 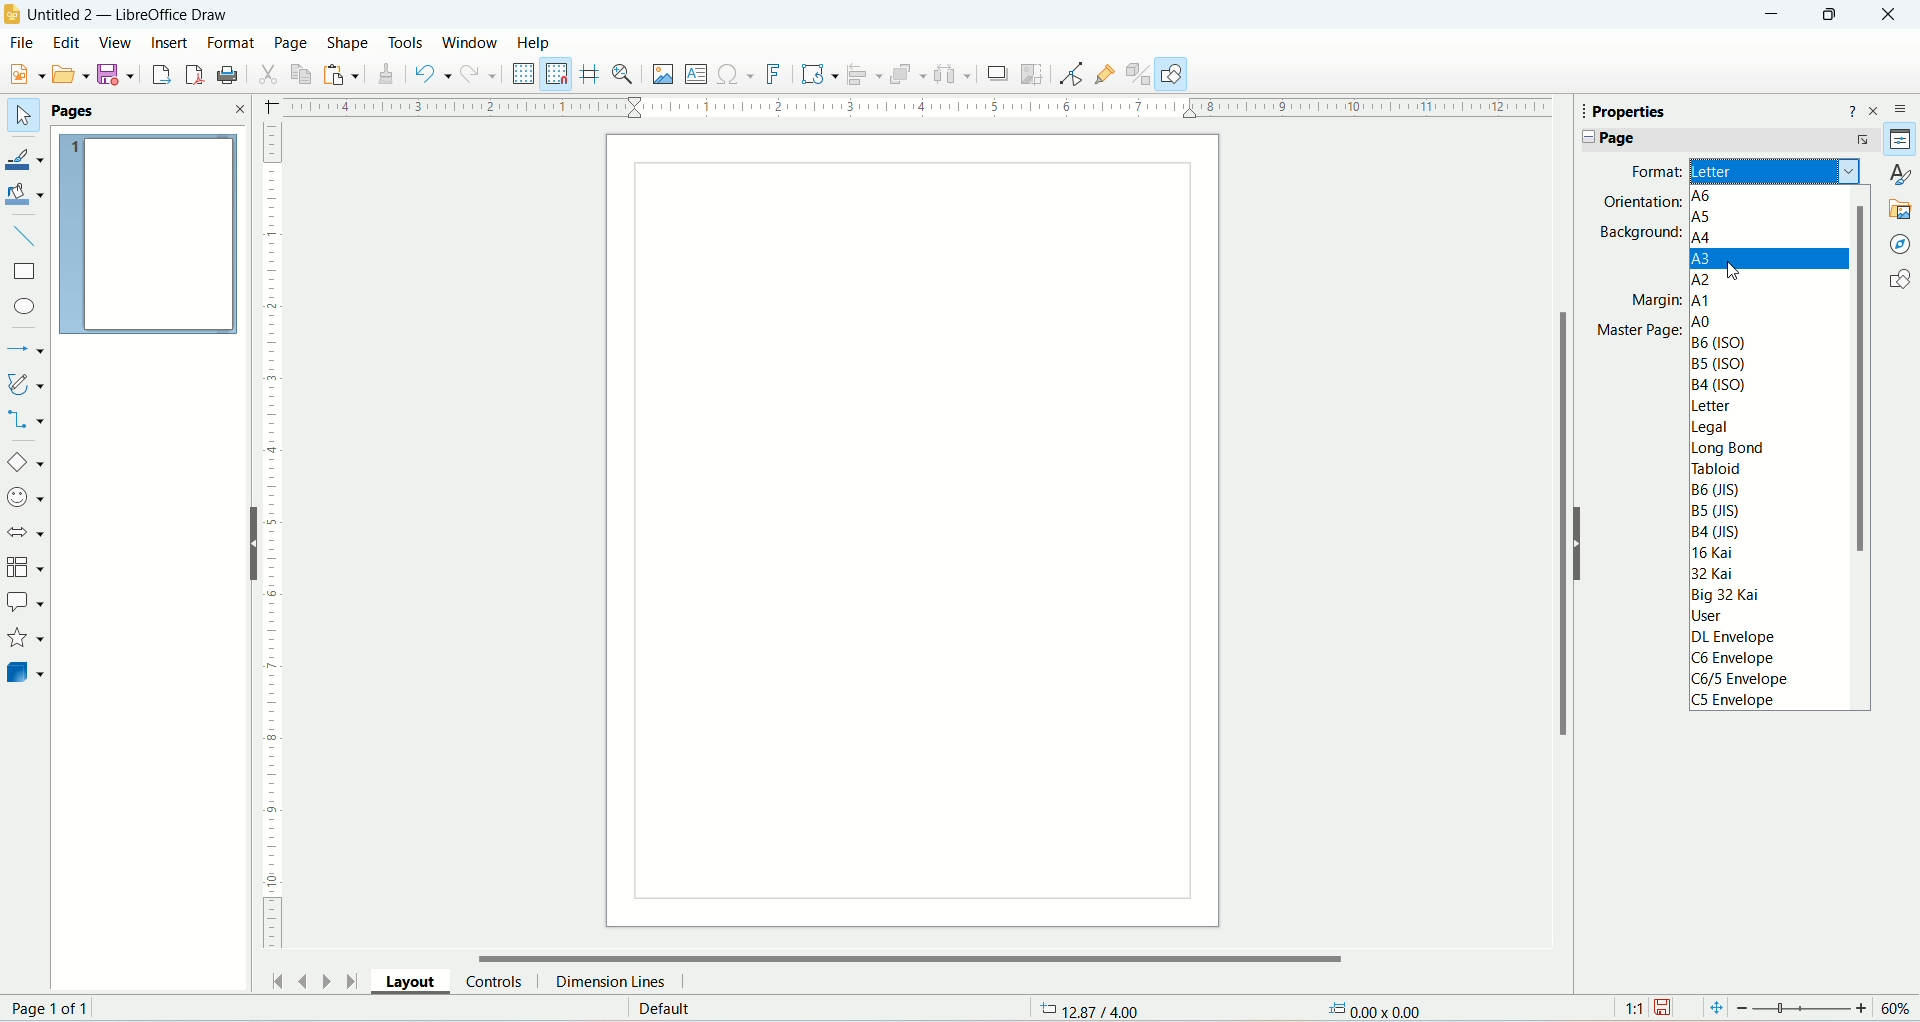 What do you see at coordinates (1577, 542) in the screenshot?
I see `hide` at bounding box center [1577, 542].